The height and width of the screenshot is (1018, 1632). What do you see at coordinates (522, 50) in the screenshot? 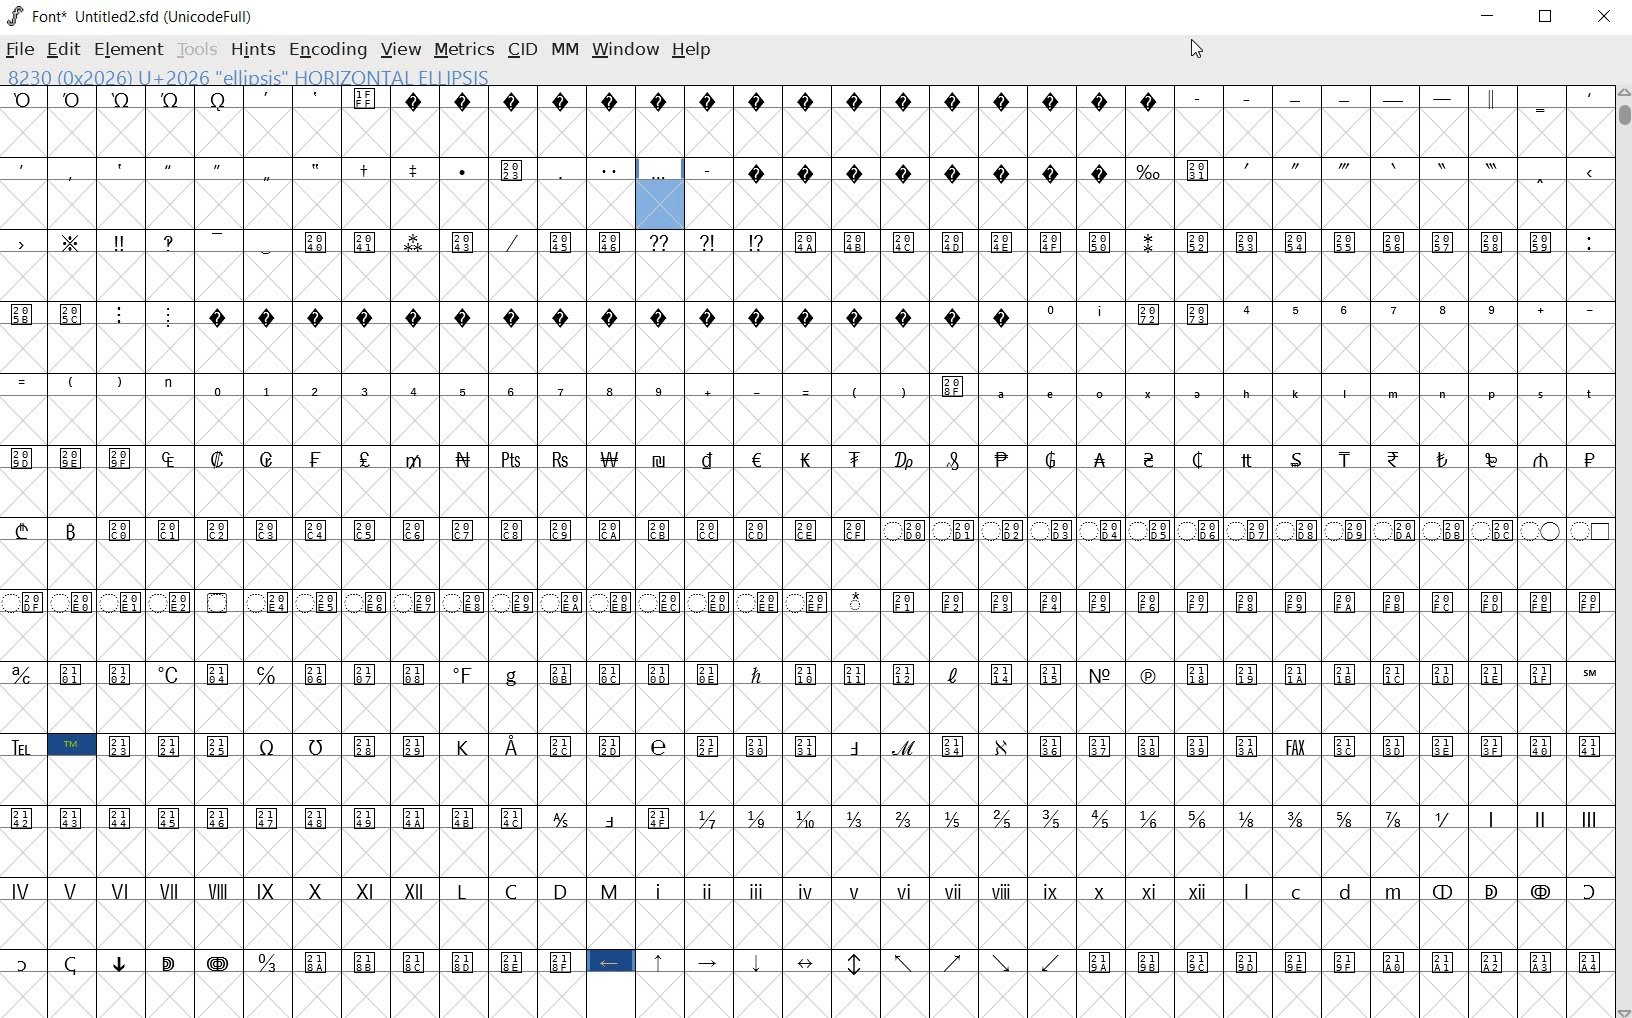
I see `CID` at bounding box center [522, 50].